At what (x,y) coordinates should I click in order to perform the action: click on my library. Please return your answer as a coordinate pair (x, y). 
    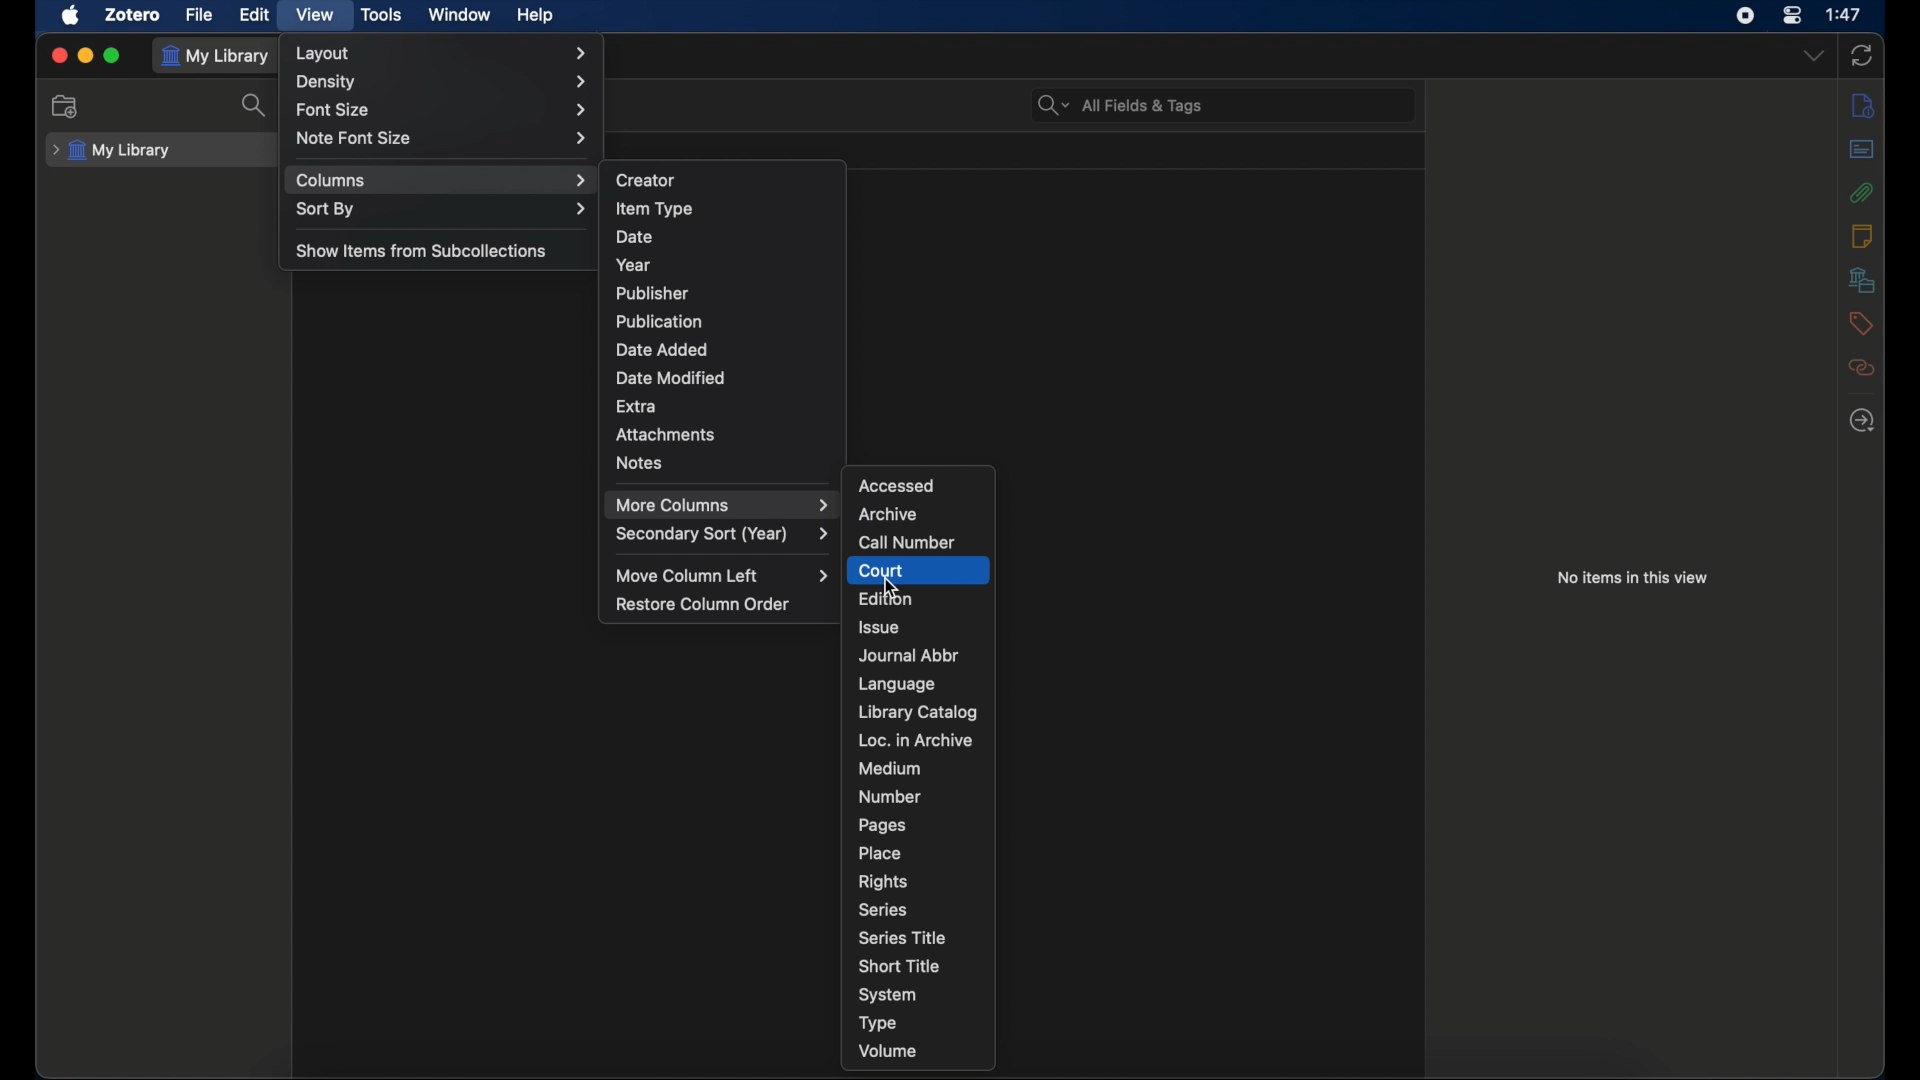
    Looking at the image, I should click on (116, 151).